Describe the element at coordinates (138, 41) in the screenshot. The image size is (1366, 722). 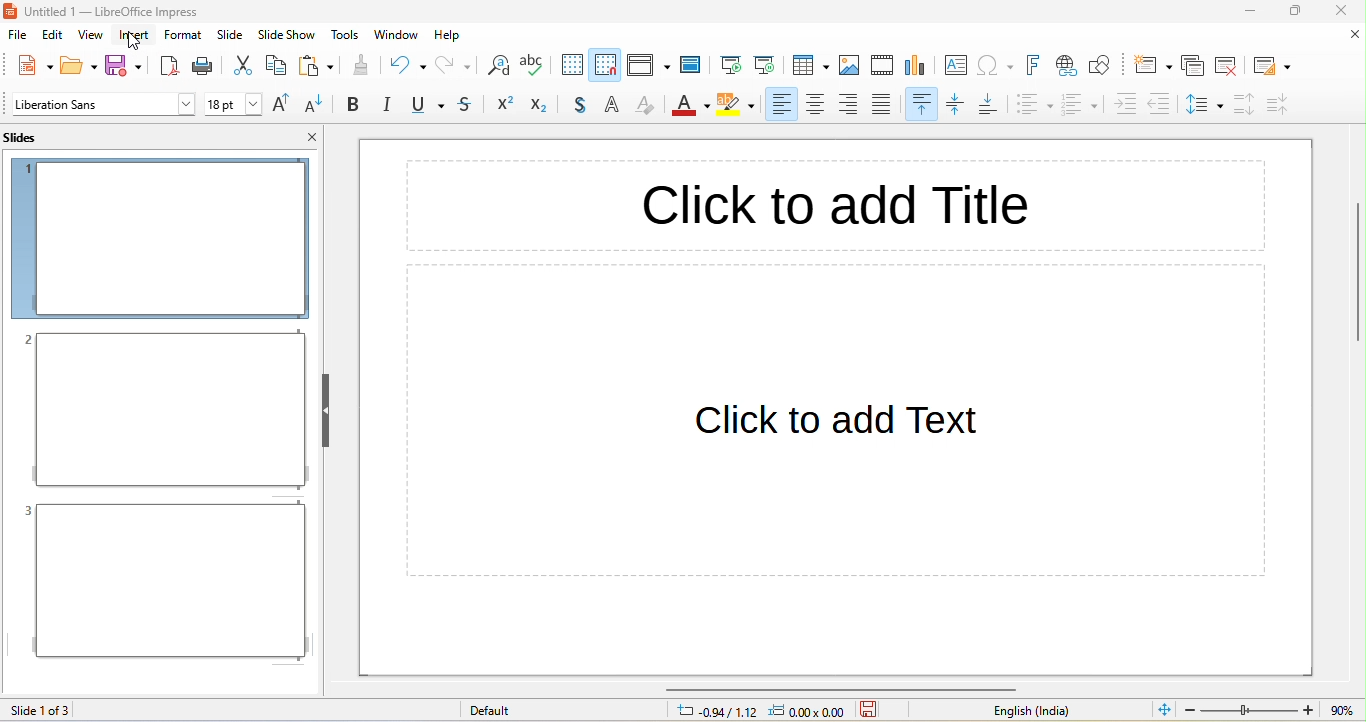
I see `cursor` at that location.